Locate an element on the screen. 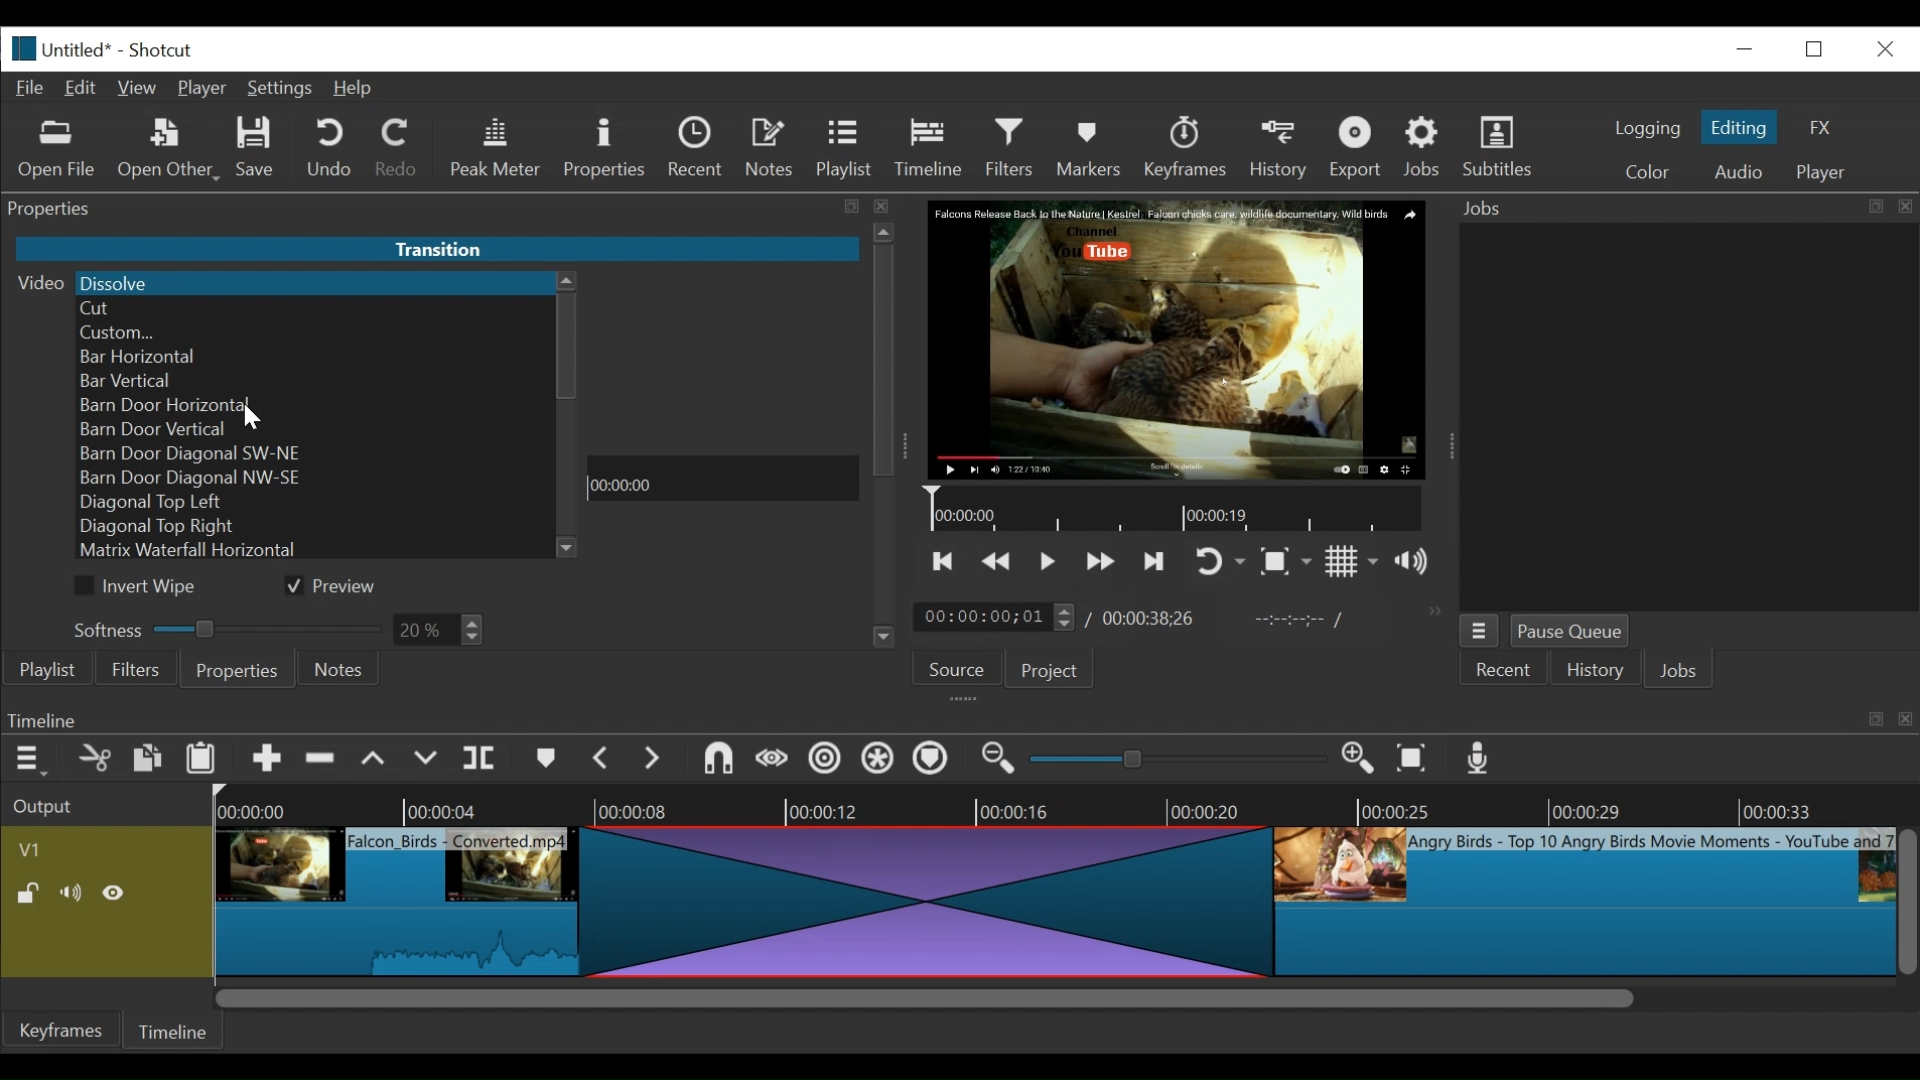 This screenshot has width=1920, height=1080. clip is located at coordinates (402, 896).